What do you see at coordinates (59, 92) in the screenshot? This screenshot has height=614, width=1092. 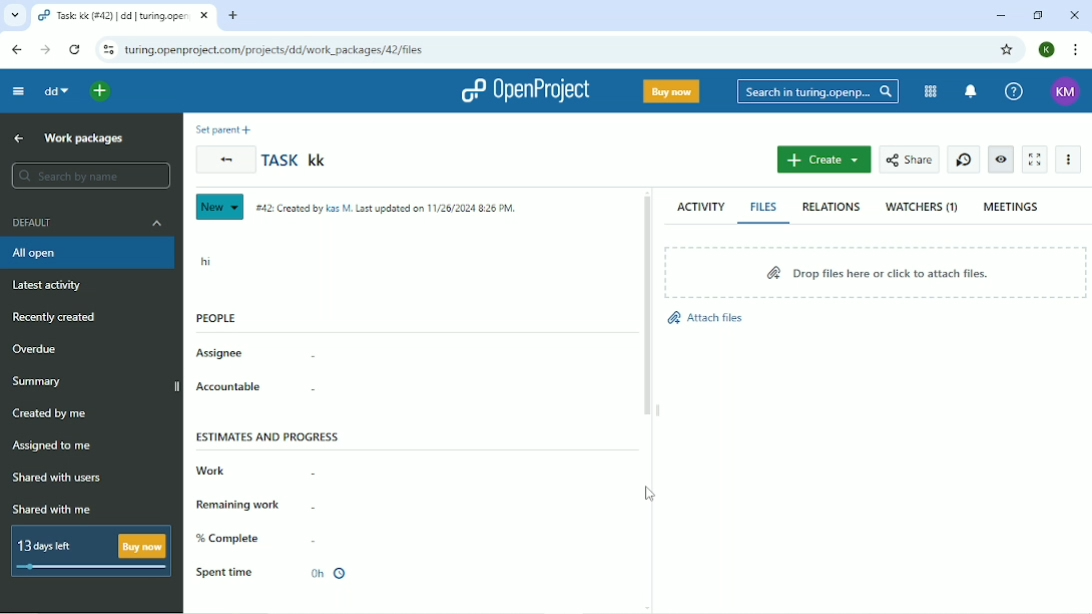 I see `dd` at bounding box center [59, 92].